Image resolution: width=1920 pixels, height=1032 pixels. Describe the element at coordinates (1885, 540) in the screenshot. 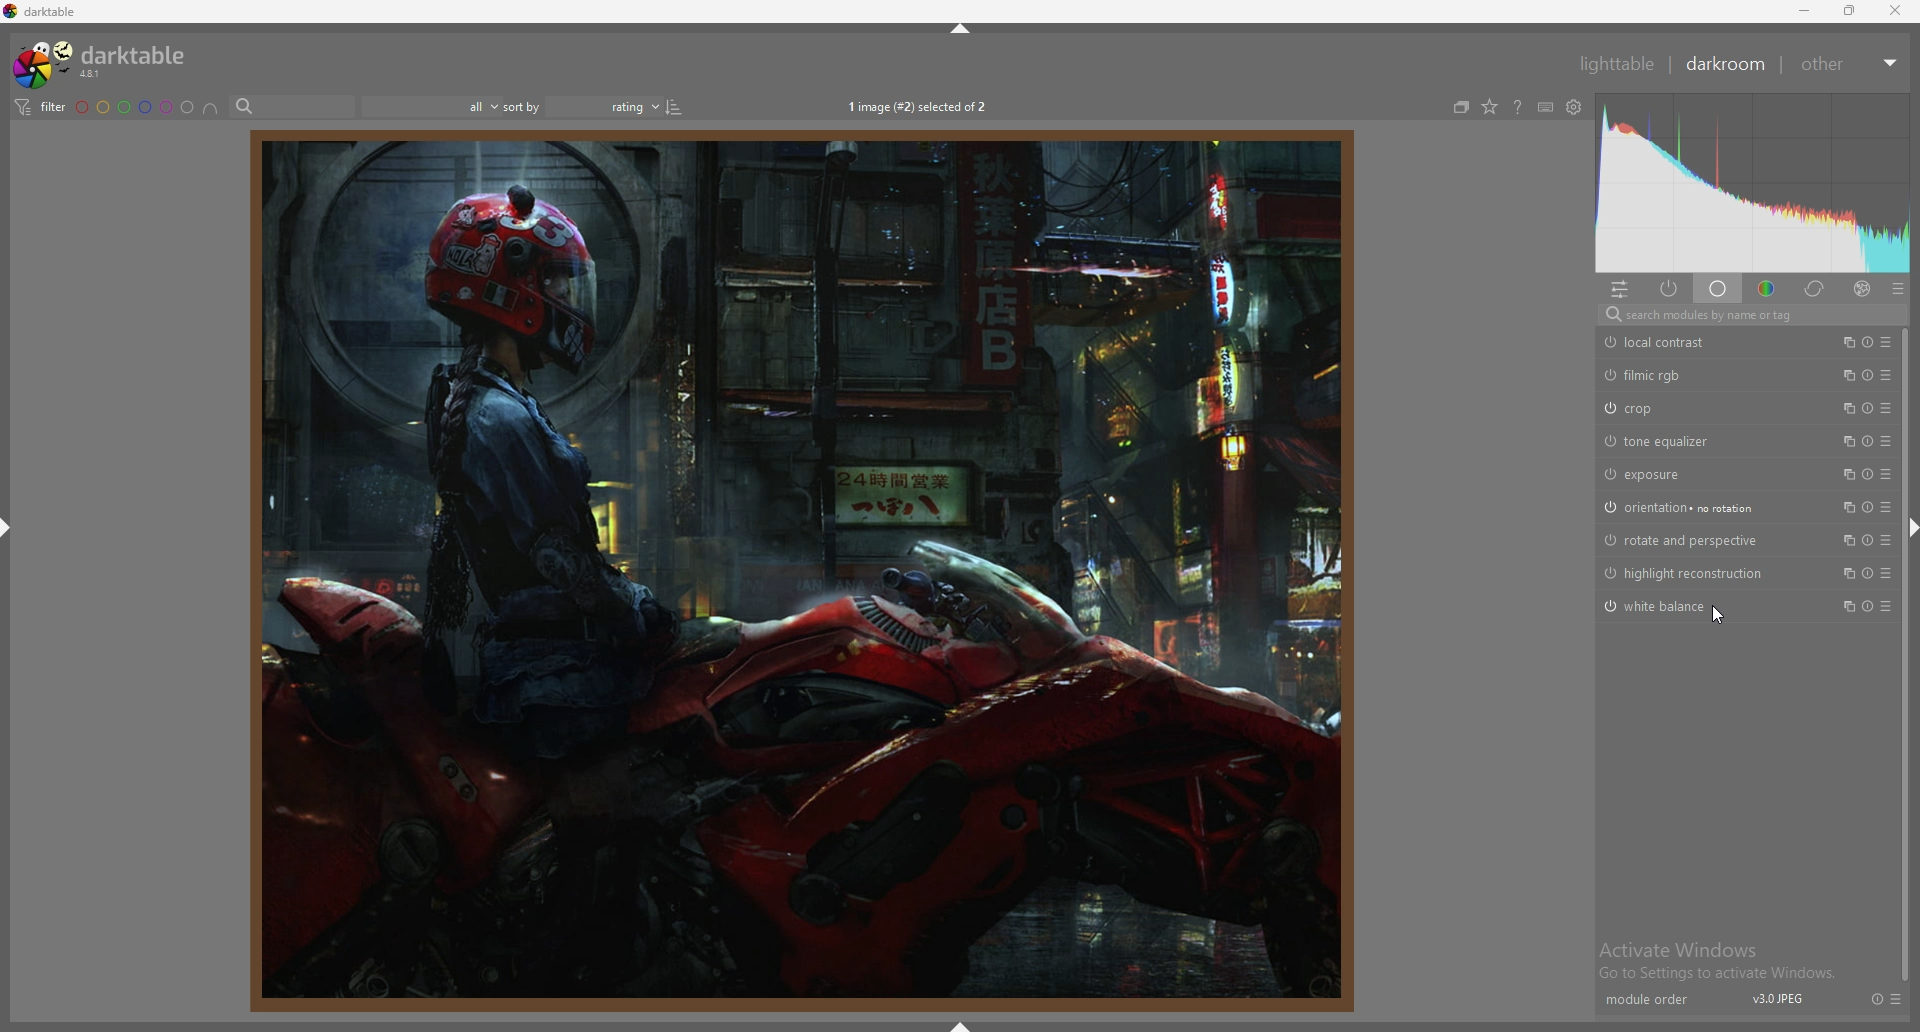

I see `presets` at that location.